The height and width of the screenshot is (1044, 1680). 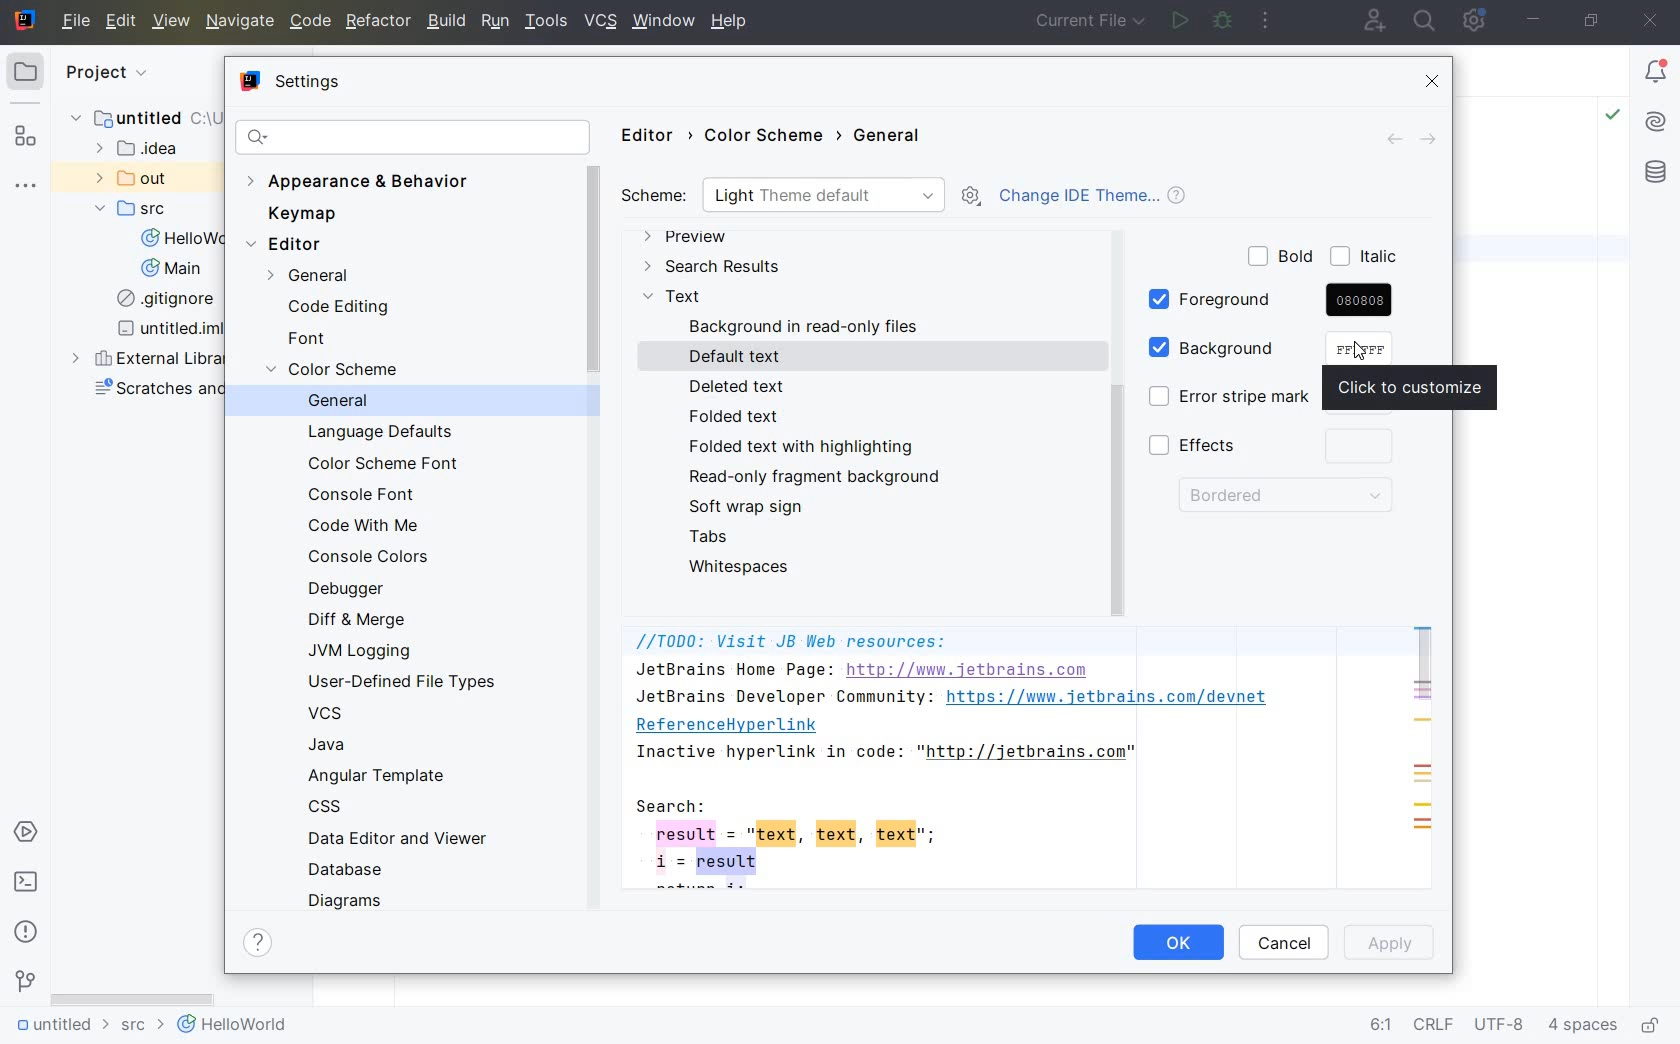 I want to click on DATA EDITOR AND VIEWER, so click(x=394, y=840).